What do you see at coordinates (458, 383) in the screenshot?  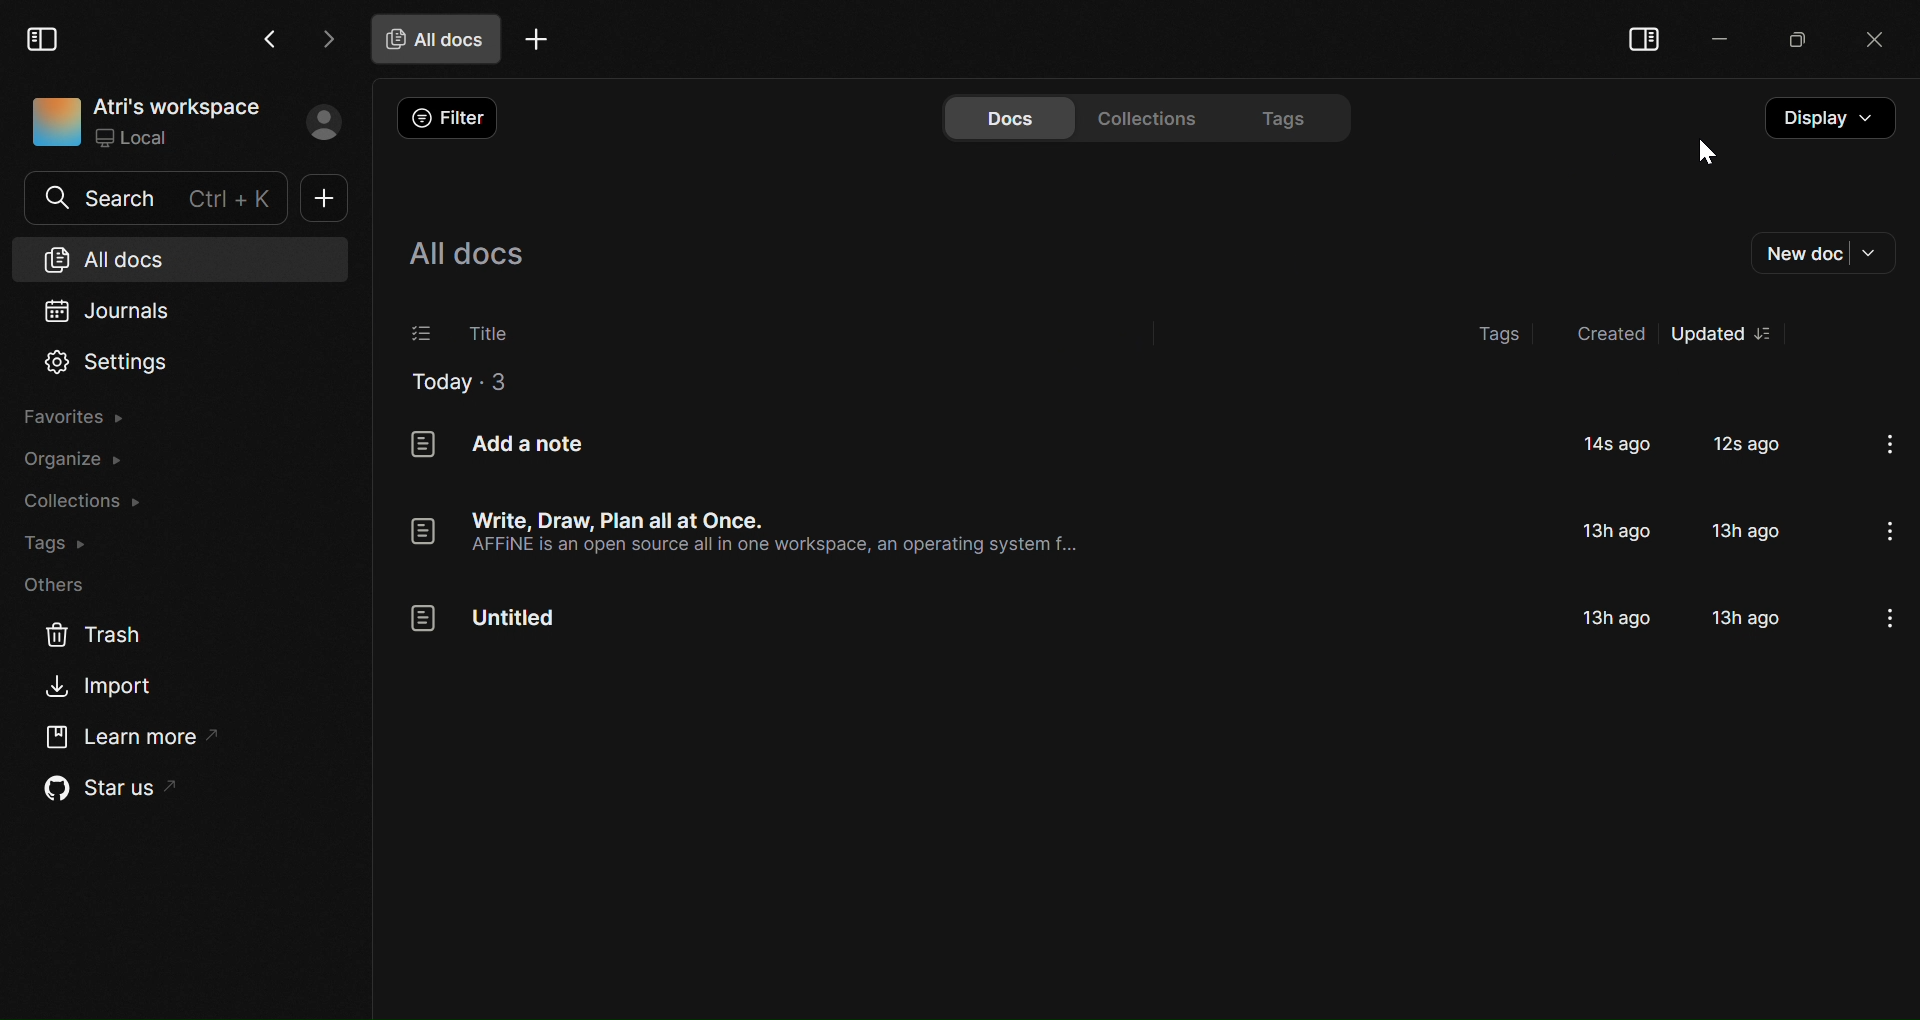 I see `Today 3` at bounding box center [458, 383].